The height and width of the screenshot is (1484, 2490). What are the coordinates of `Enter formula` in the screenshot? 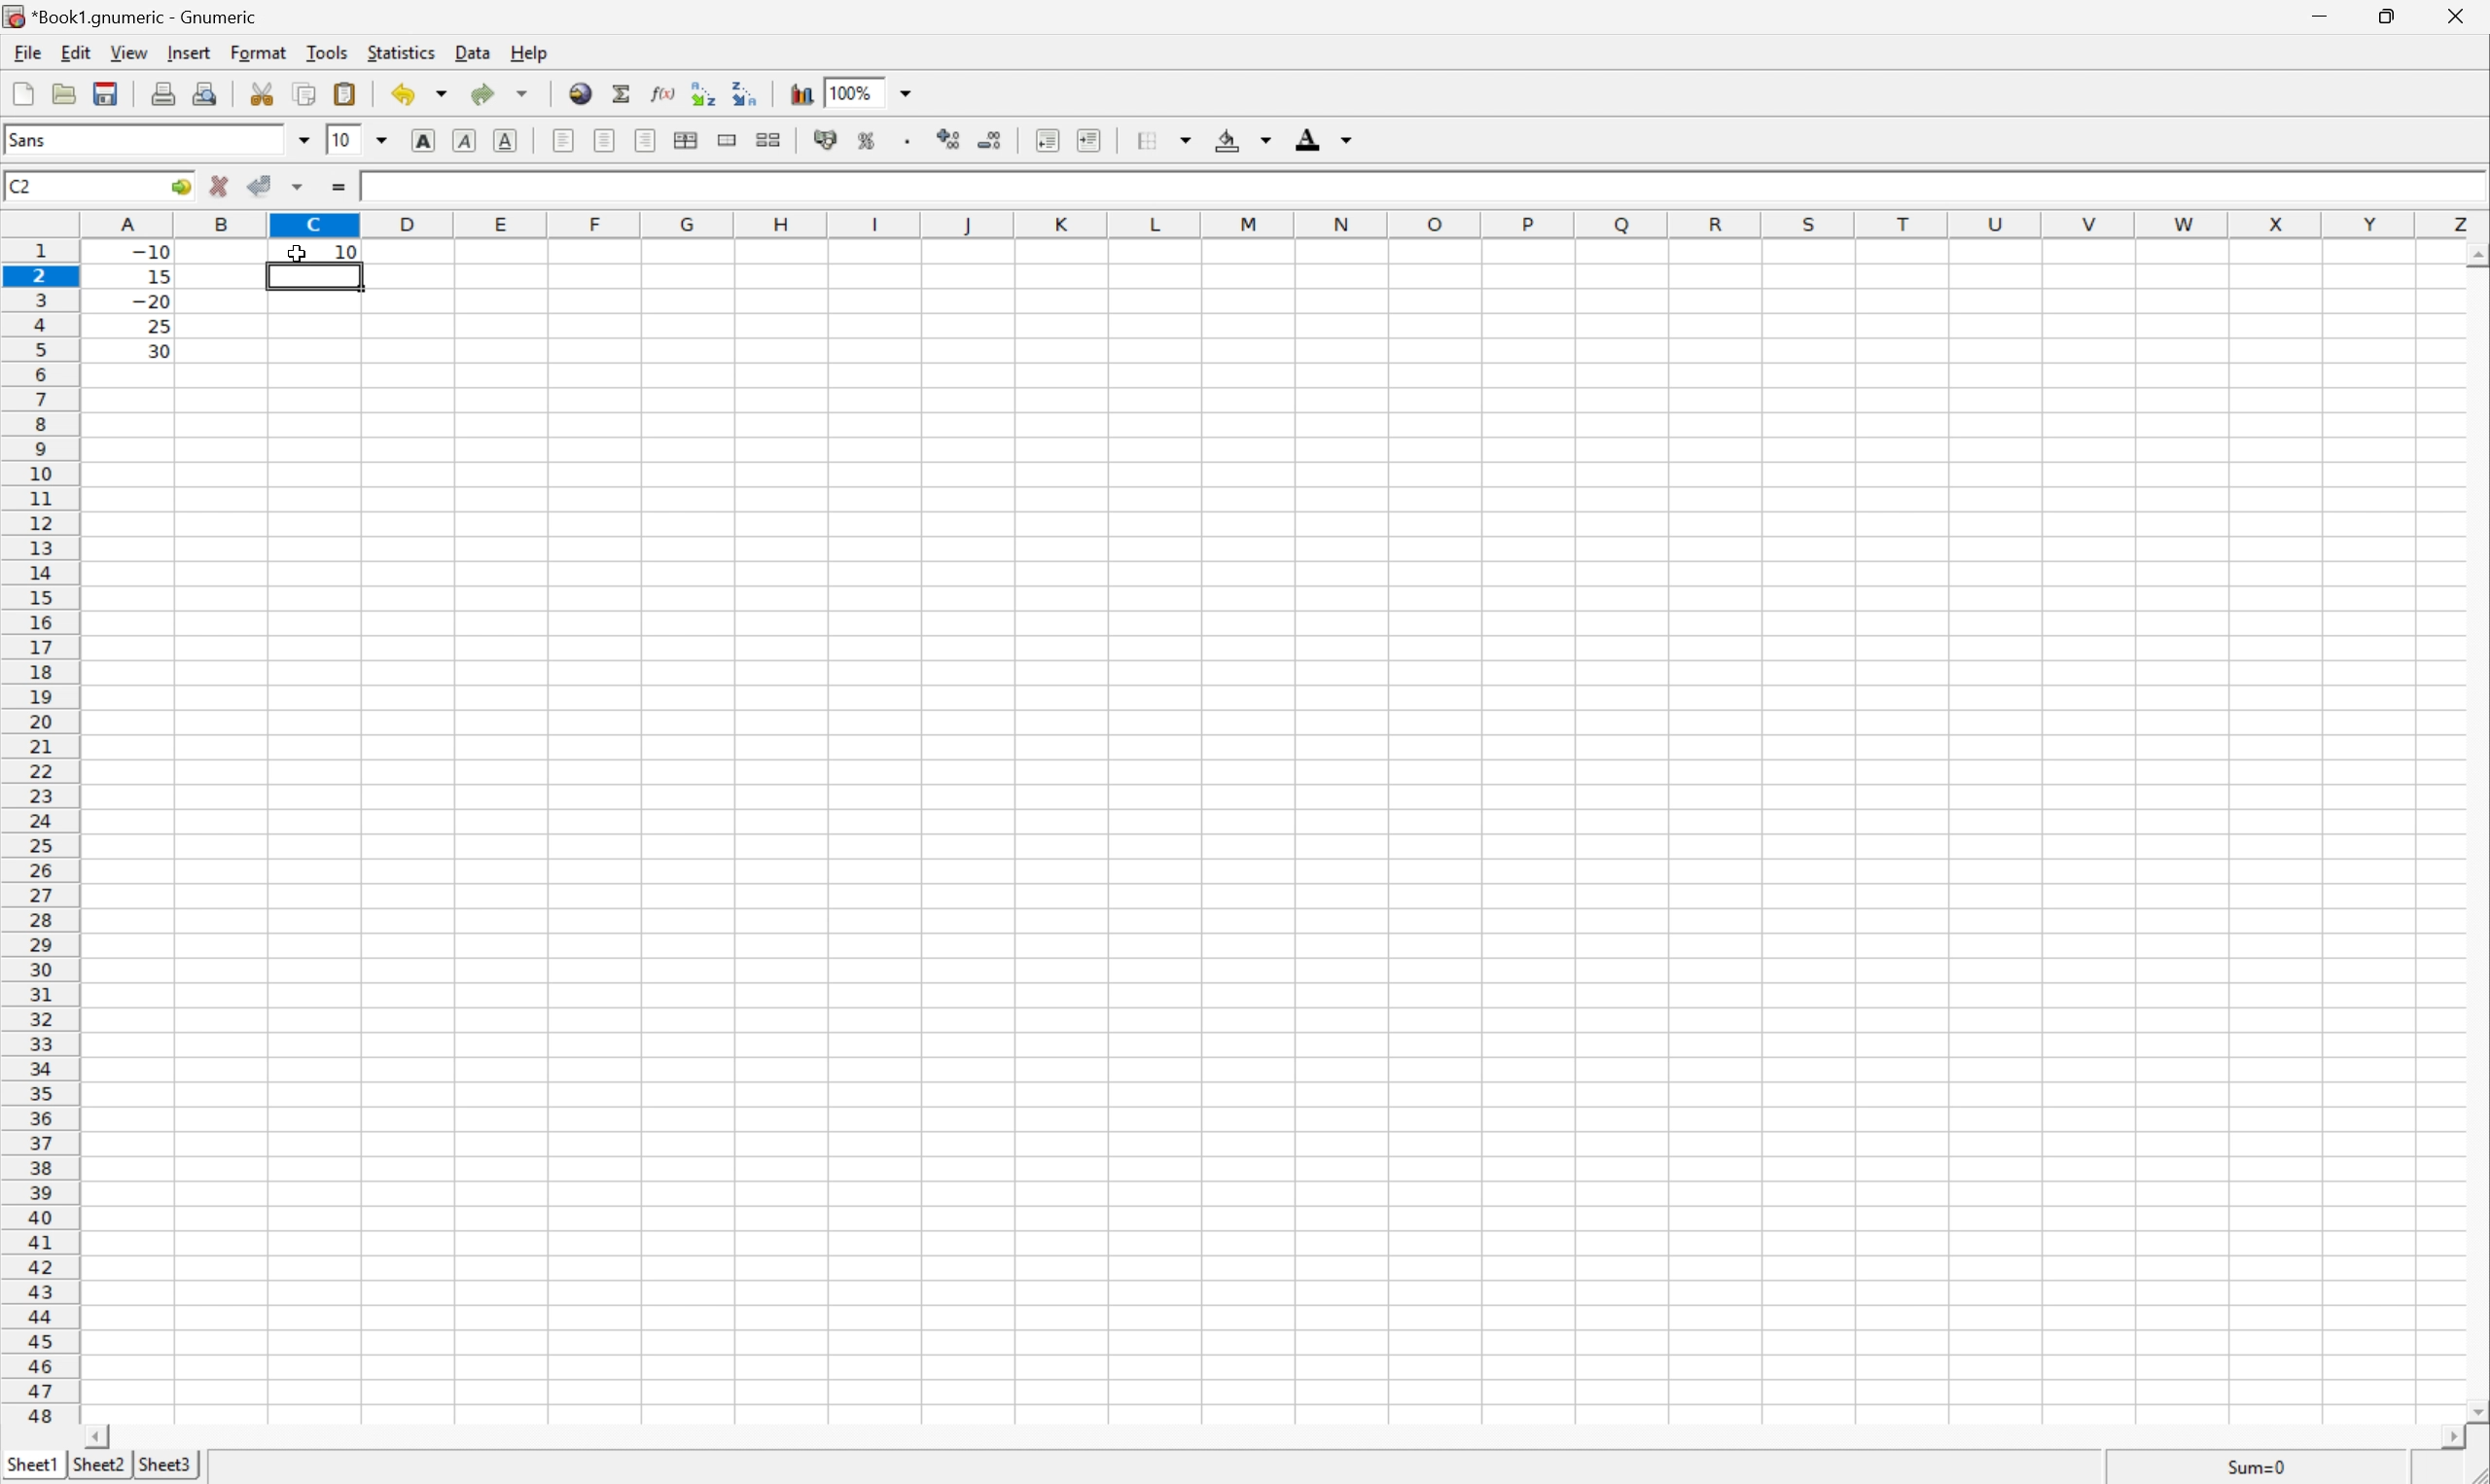 It's located at (343, 189).